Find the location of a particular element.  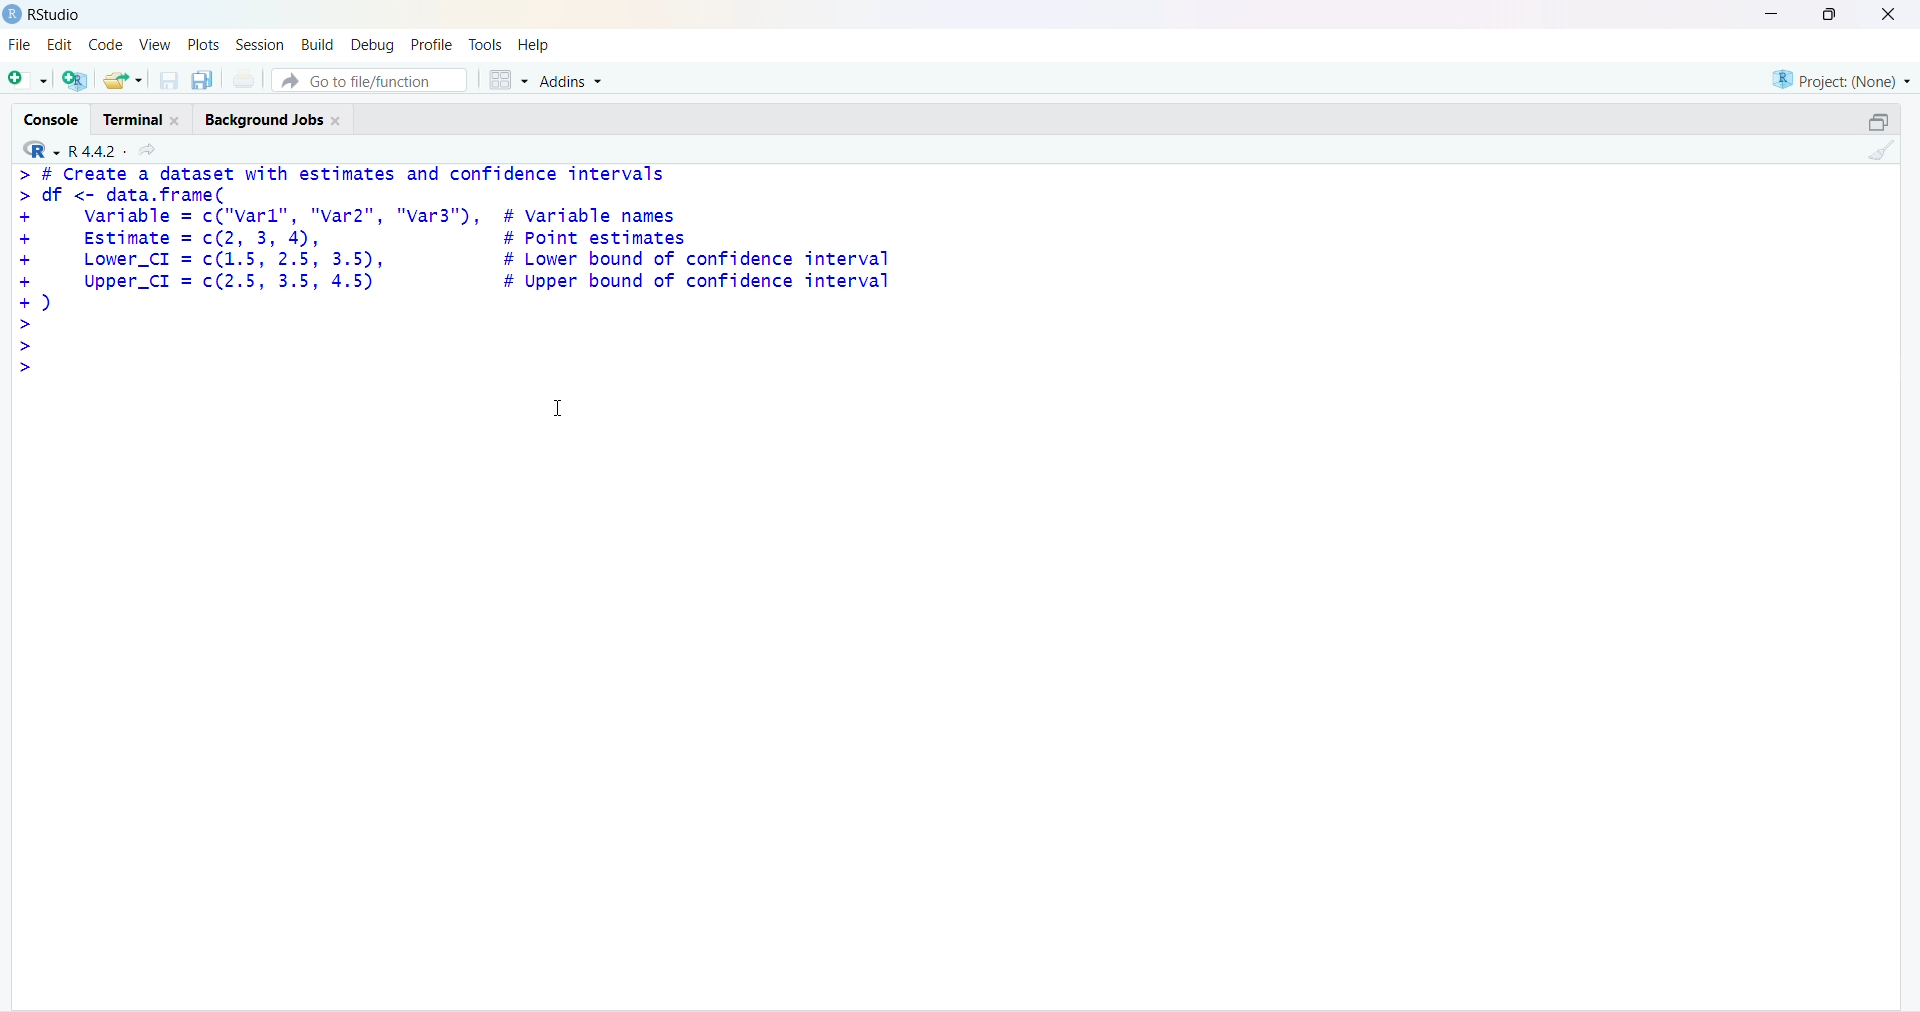

Build is located at coordinates (318, 44).